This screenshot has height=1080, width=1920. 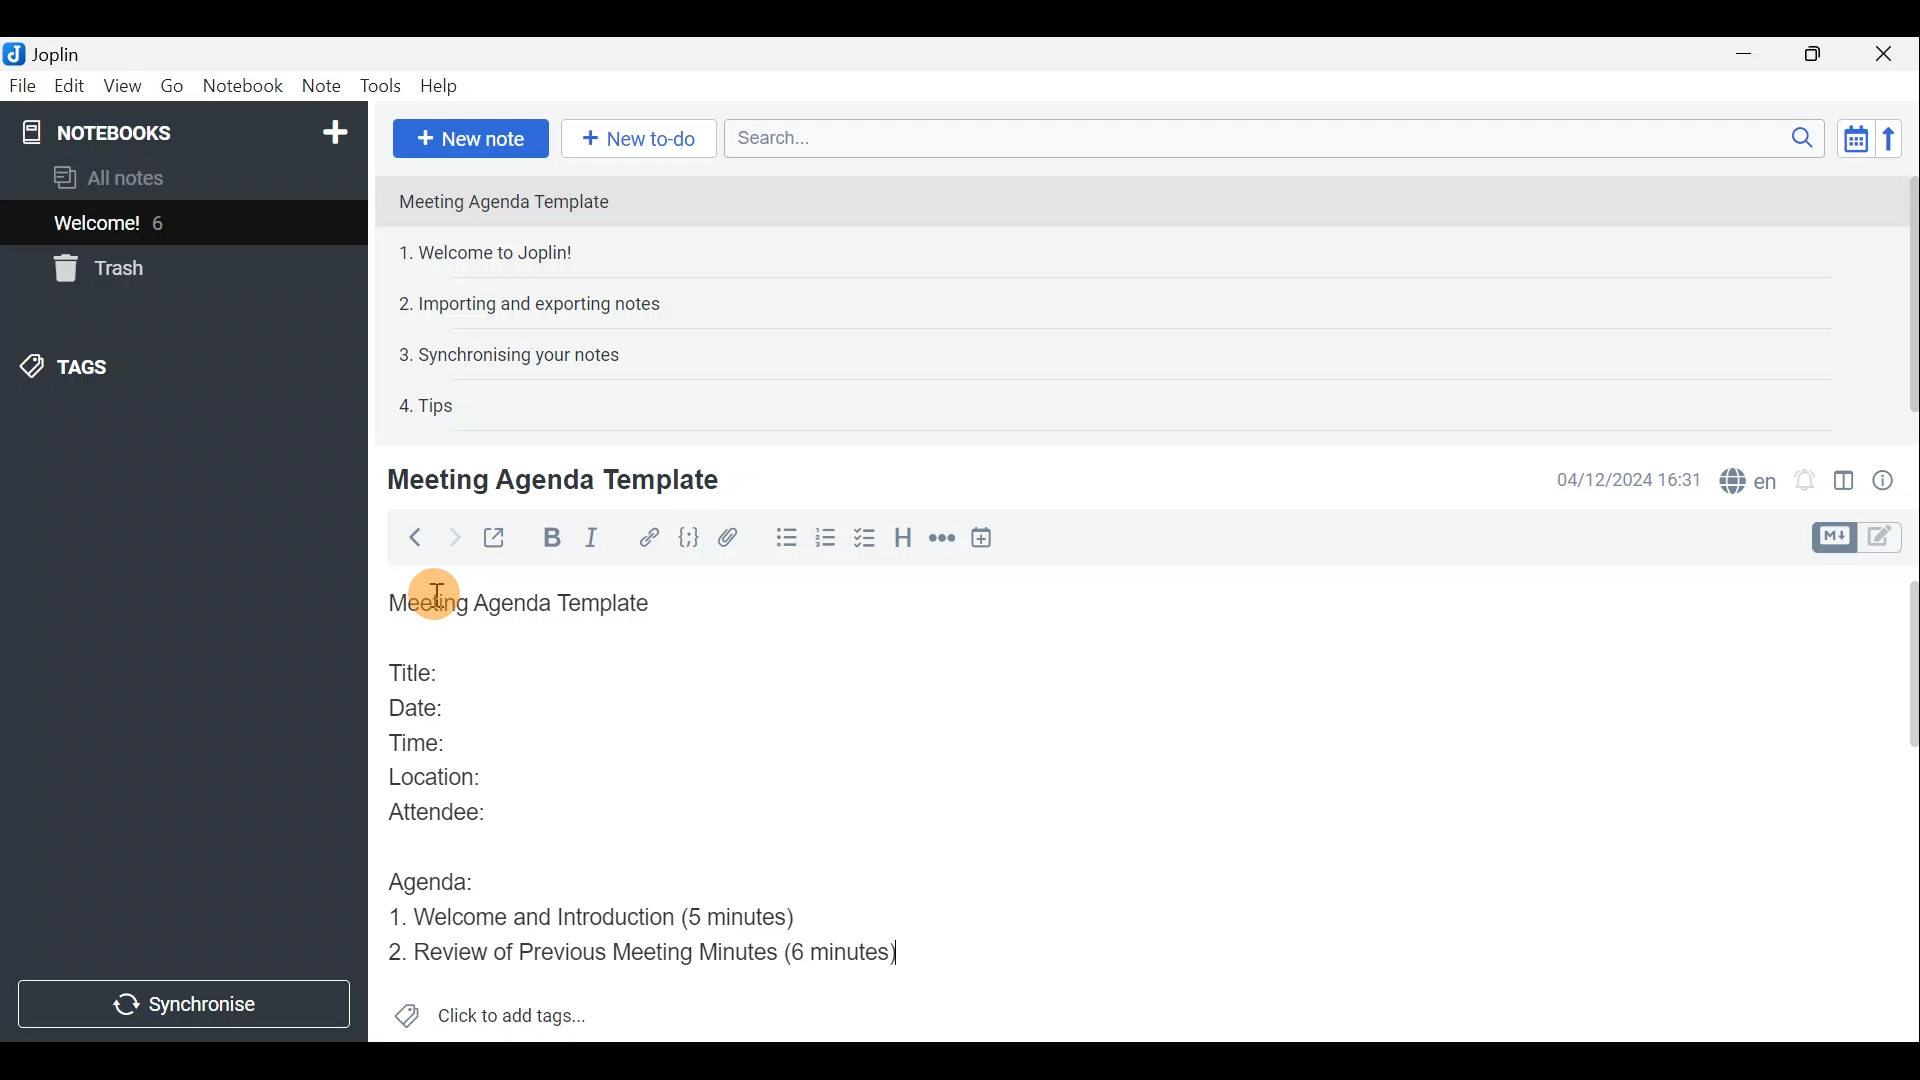 I want to click on Toggle editors, so click(x=1831, y=538).